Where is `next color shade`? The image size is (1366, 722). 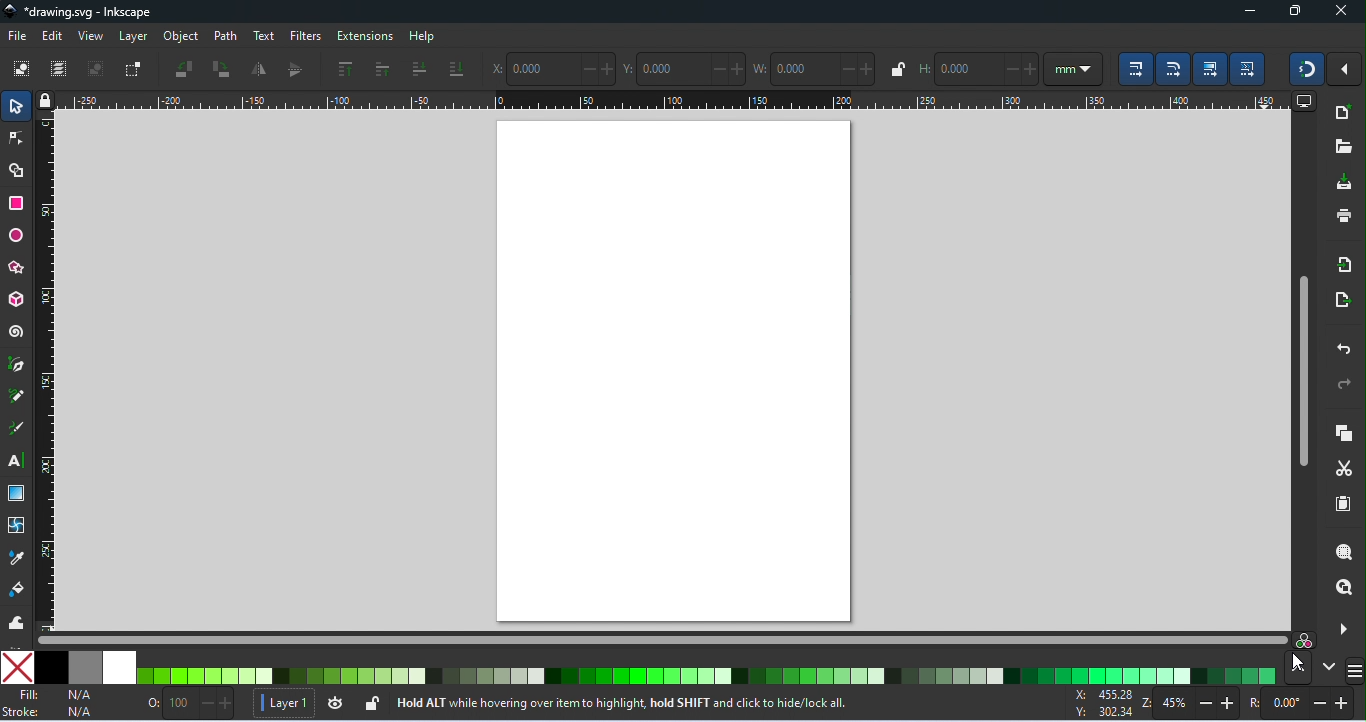
next color shade is located at coordinates (1328, 666).